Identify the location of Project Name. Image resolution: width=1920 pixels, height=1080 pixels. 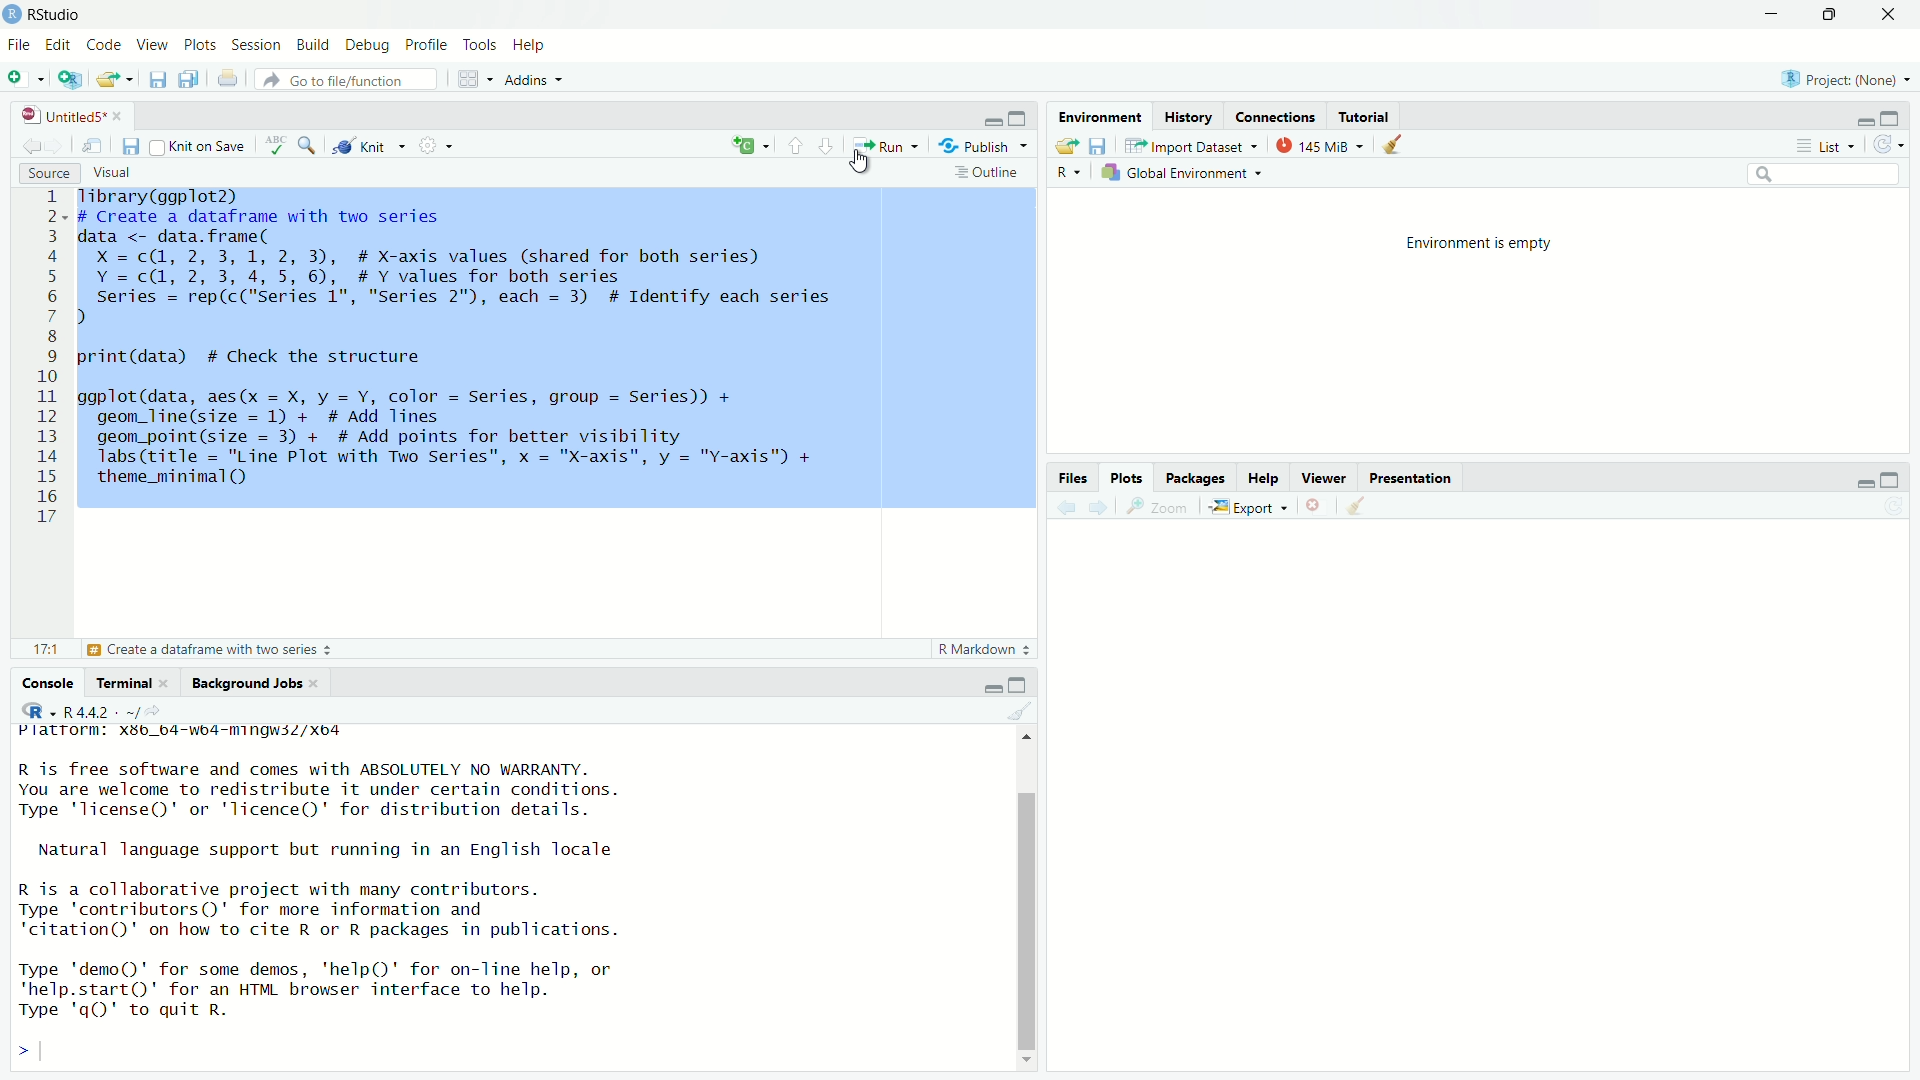
(1844, 82).